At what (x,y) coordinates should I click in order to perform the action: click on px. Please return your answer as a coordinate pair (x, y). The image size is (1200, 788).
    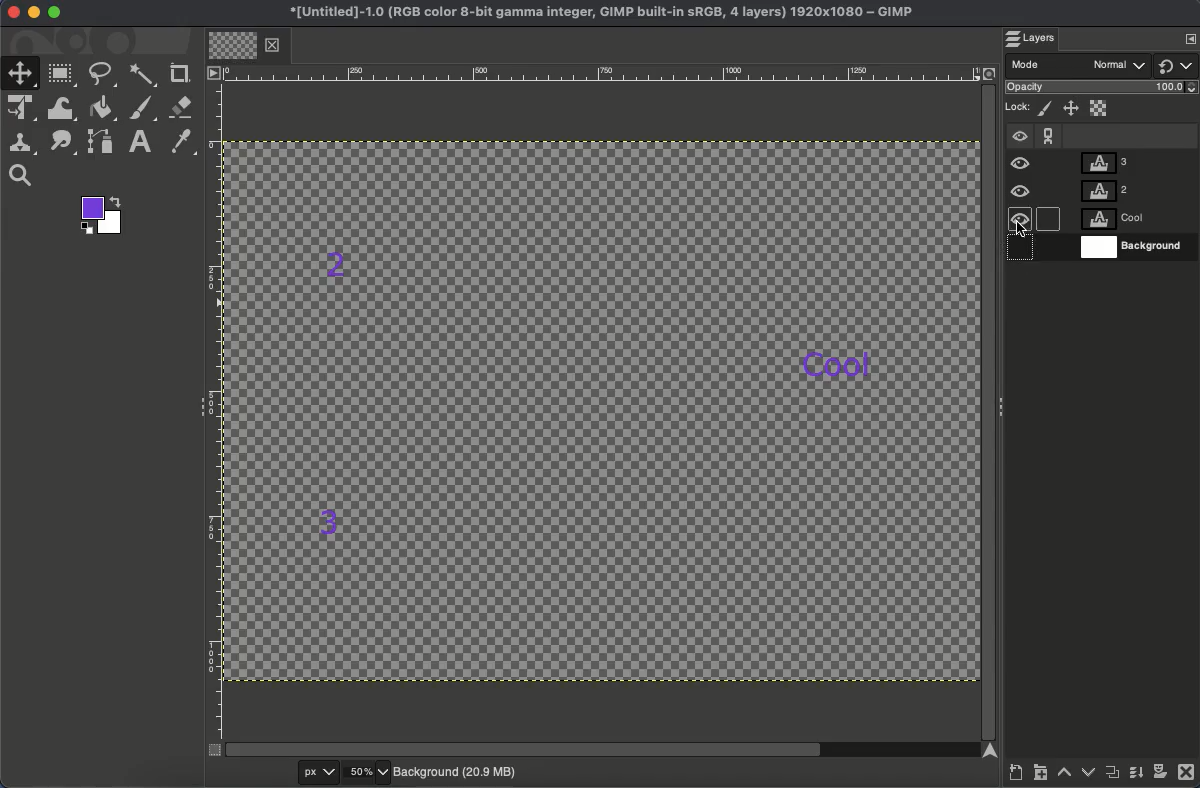
    Looking at the image, I should click on (303, 772).